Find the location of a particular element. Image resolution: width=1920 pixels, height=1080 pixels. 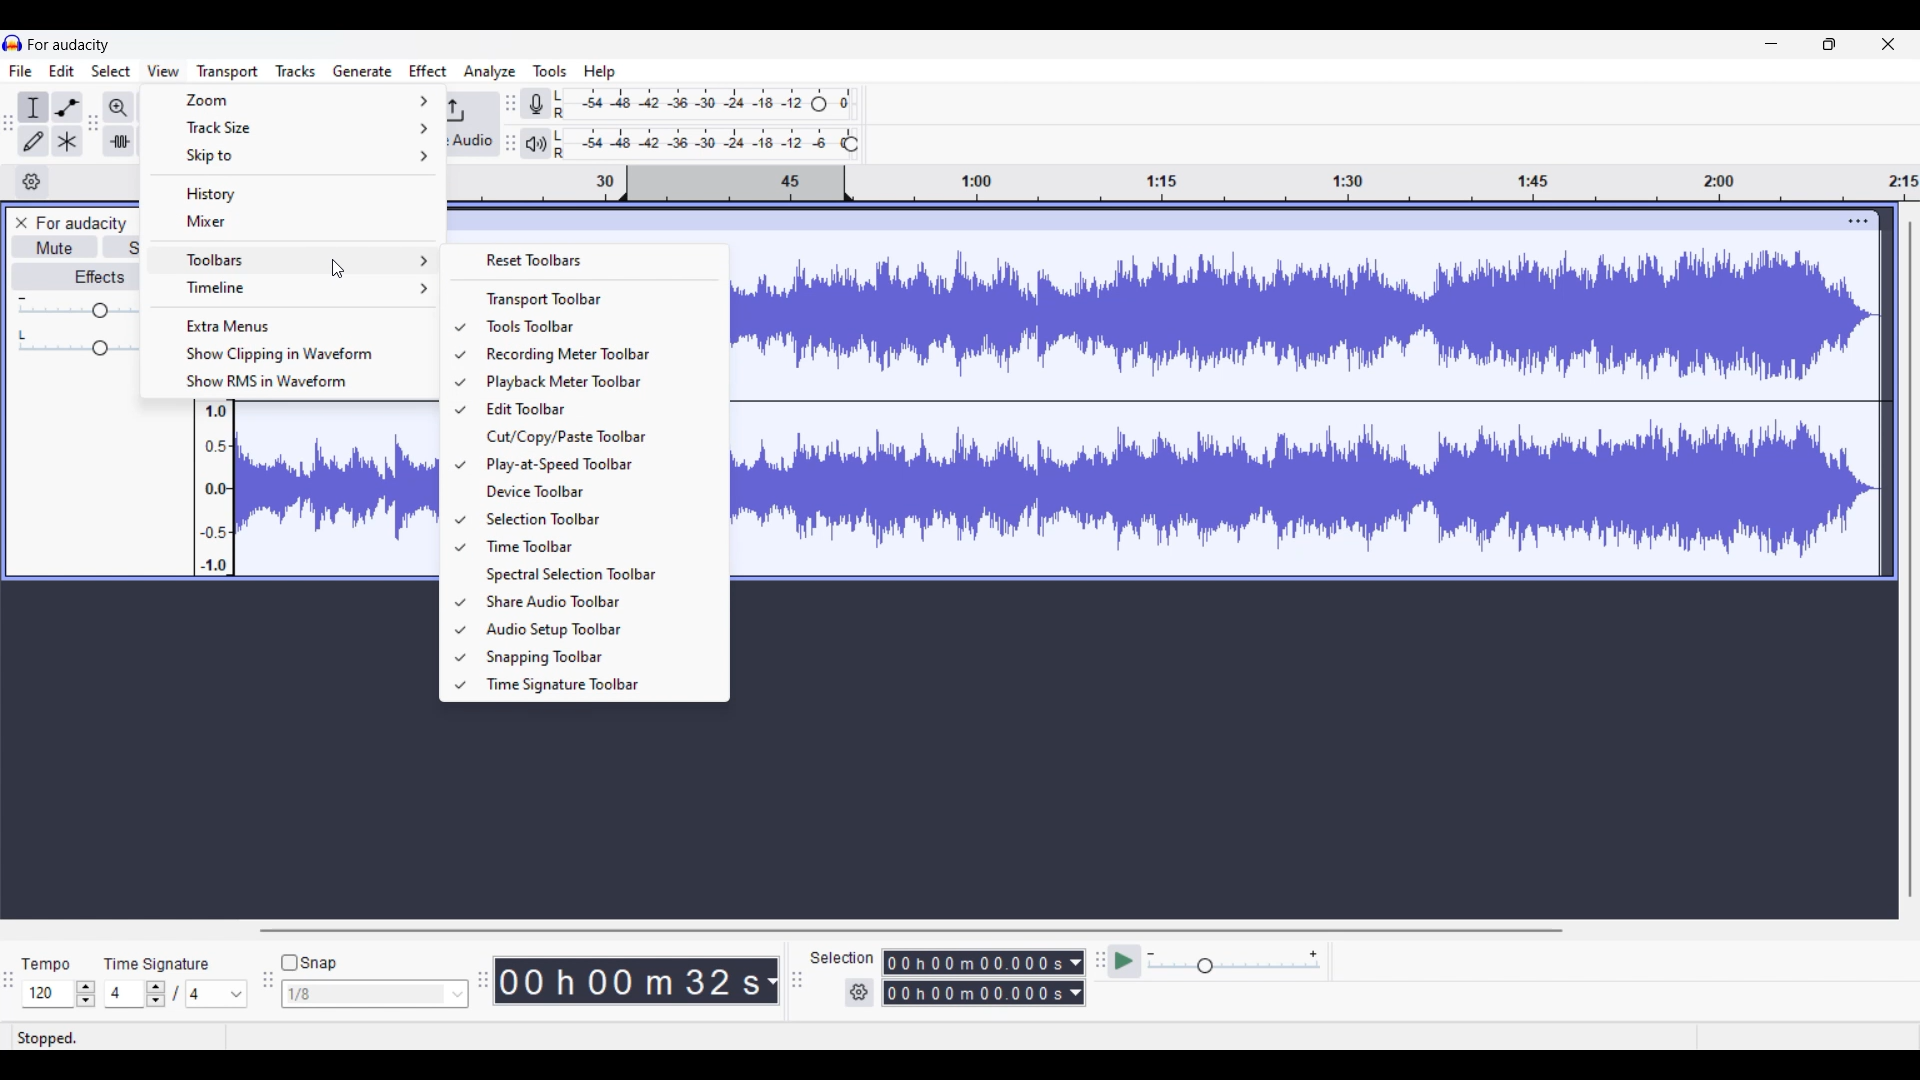

Record meter is located at coordinates (536, 103).